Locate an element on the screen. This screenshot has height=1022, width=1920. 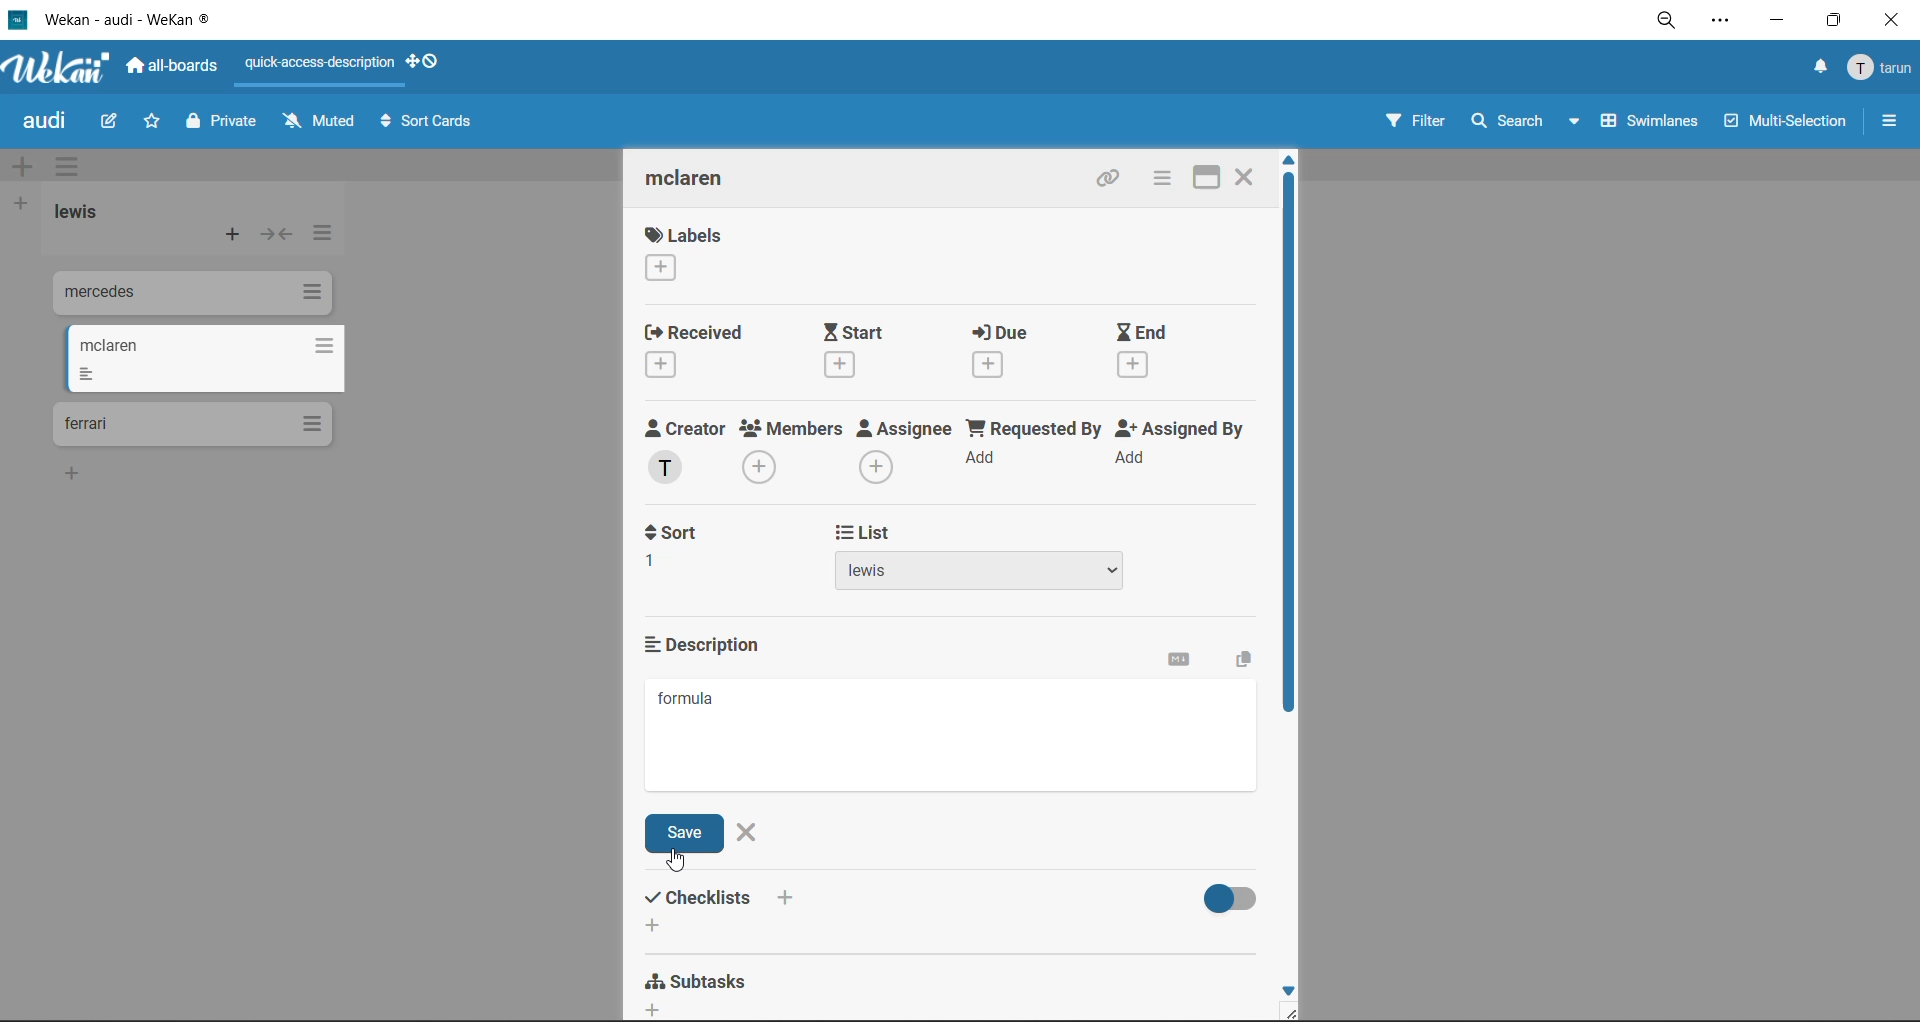
requested by is located at coordinates (1033, 450).